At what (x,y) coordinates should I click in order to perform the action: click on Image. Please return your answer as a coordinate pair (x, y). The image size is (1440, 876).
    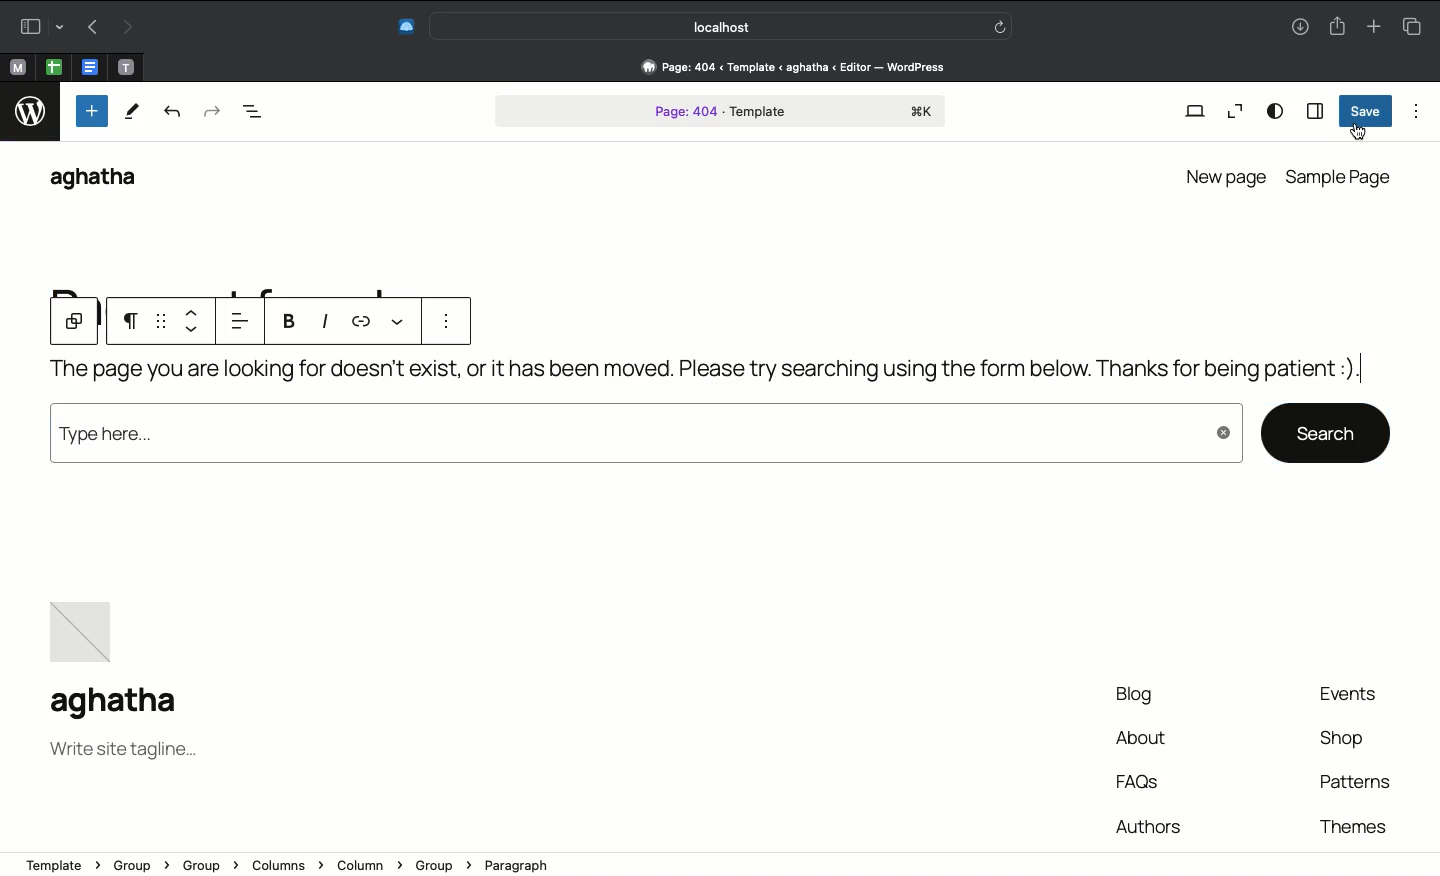
    Looking at the image, I should click on (86, 626).